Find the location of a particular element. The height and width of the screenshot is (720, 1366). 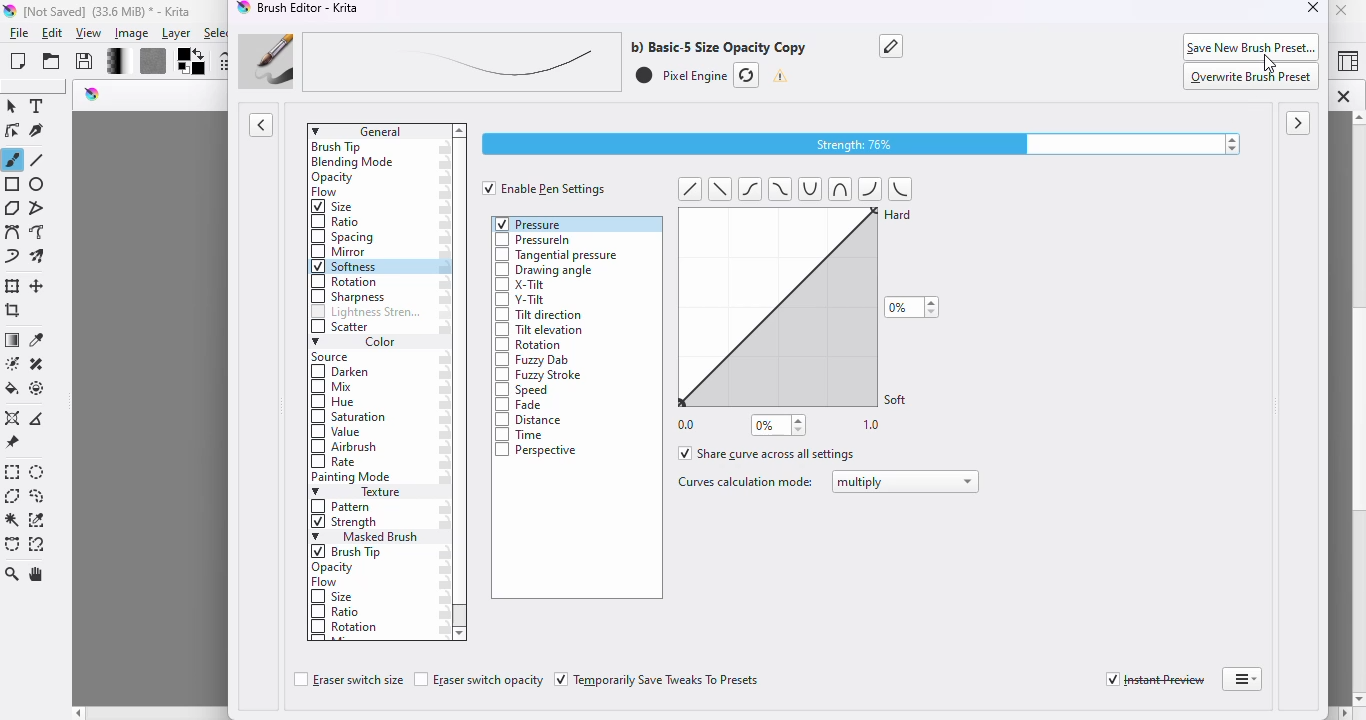

size is located at coordinates (333, 597).